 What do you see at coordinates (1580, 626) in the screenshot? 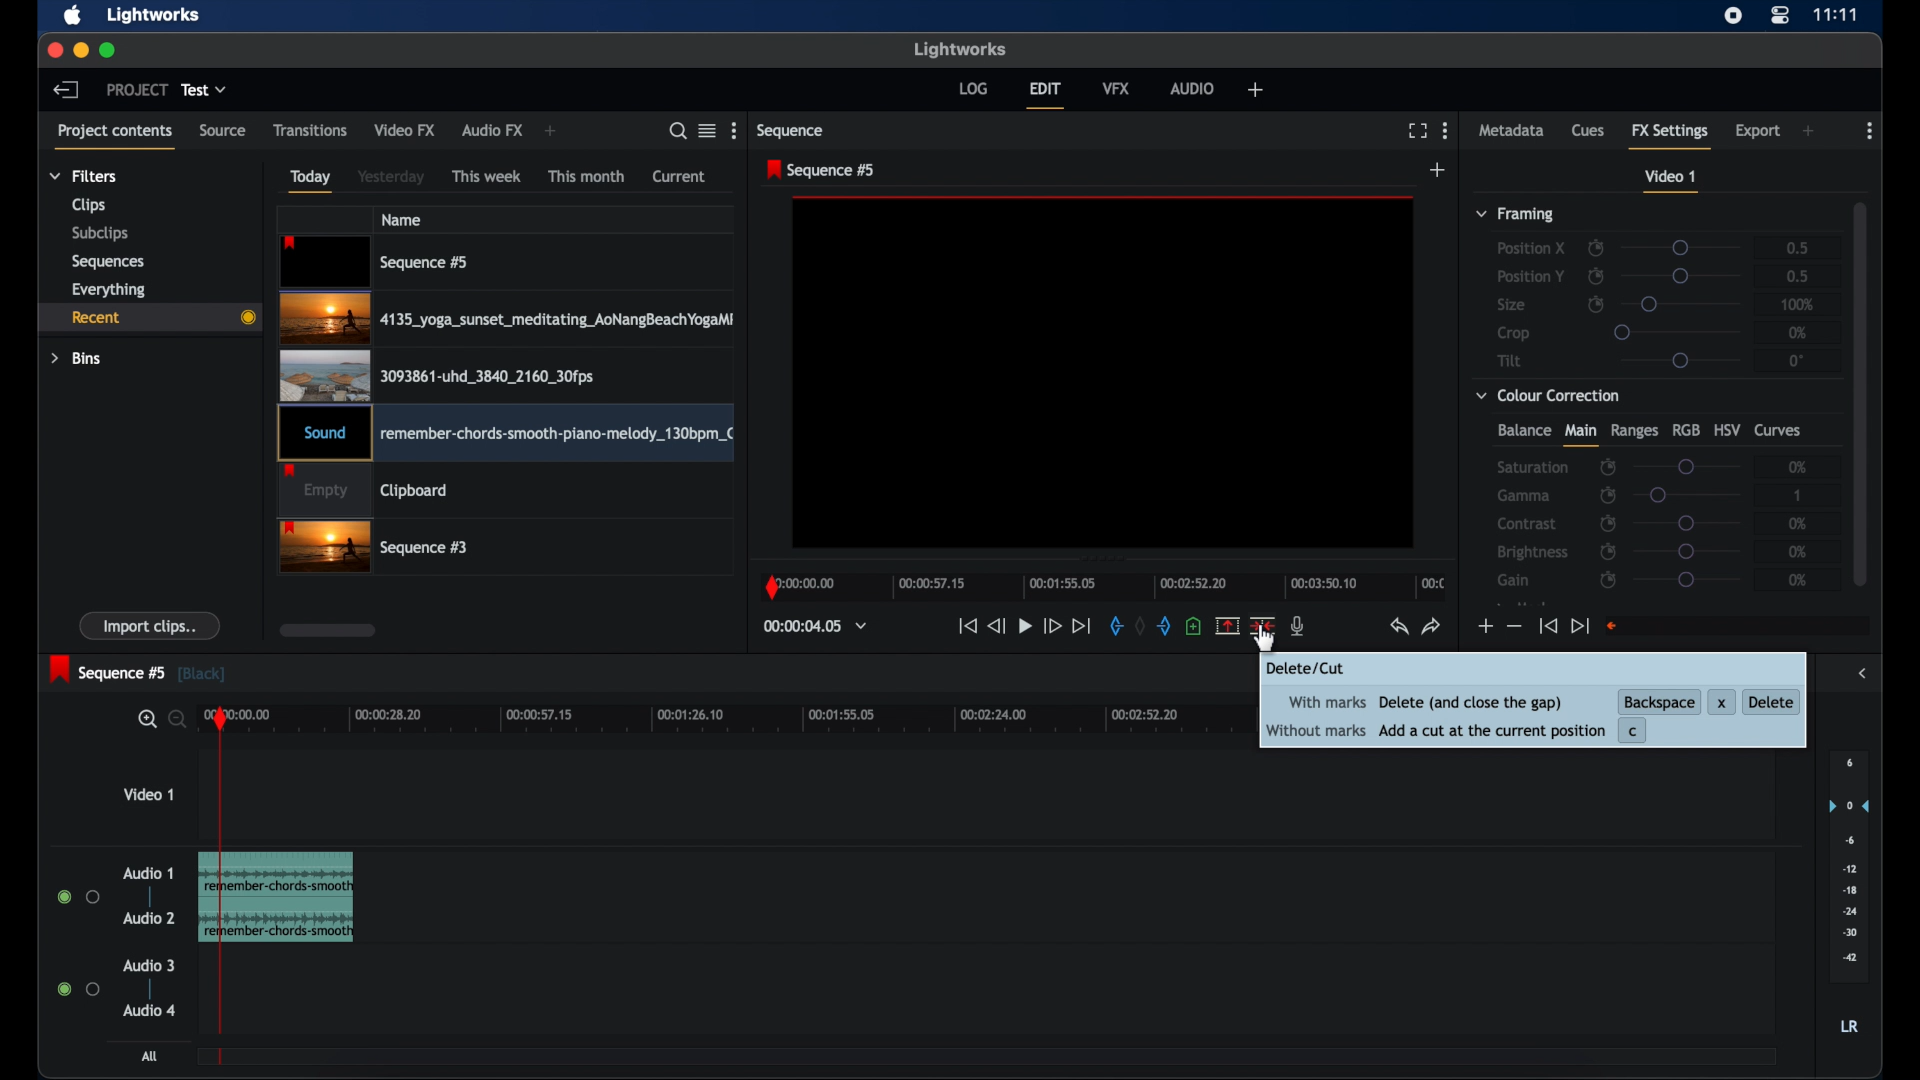
I see `jump to end` at bounding box center [1580, 626].